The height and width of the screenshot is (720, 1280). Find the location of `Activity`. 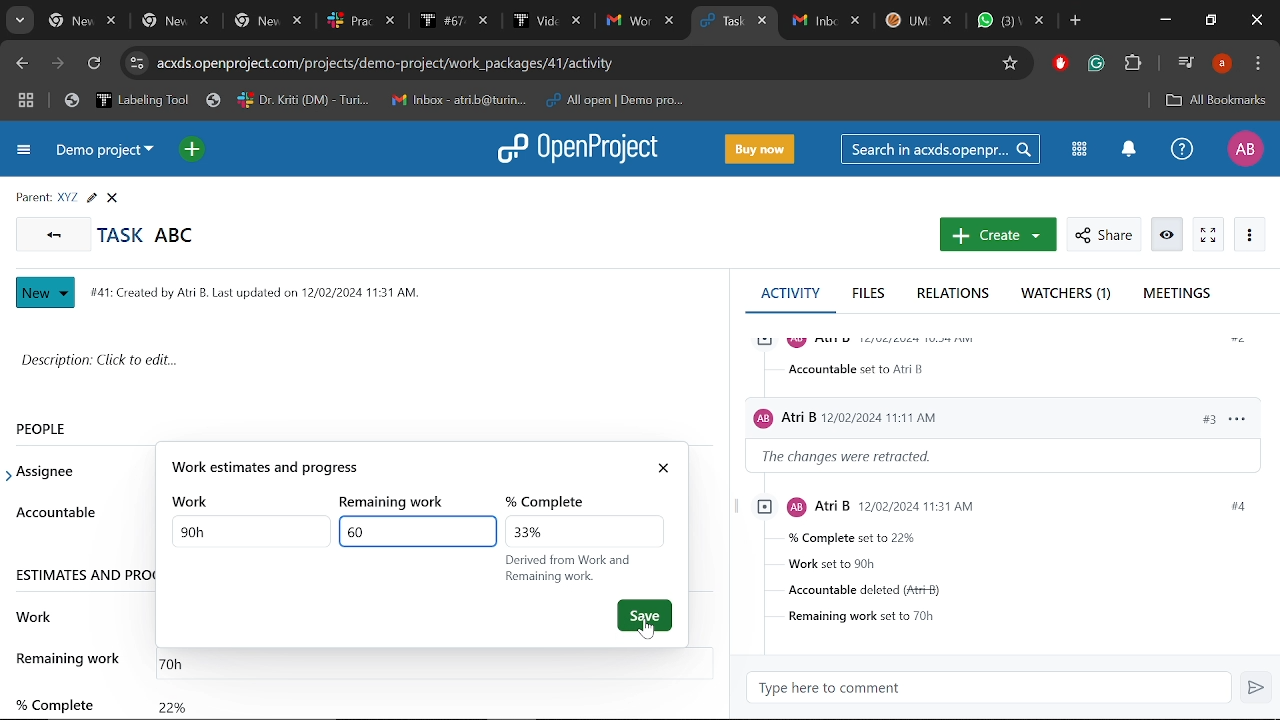

Activity is located at coordinates (790, 292).